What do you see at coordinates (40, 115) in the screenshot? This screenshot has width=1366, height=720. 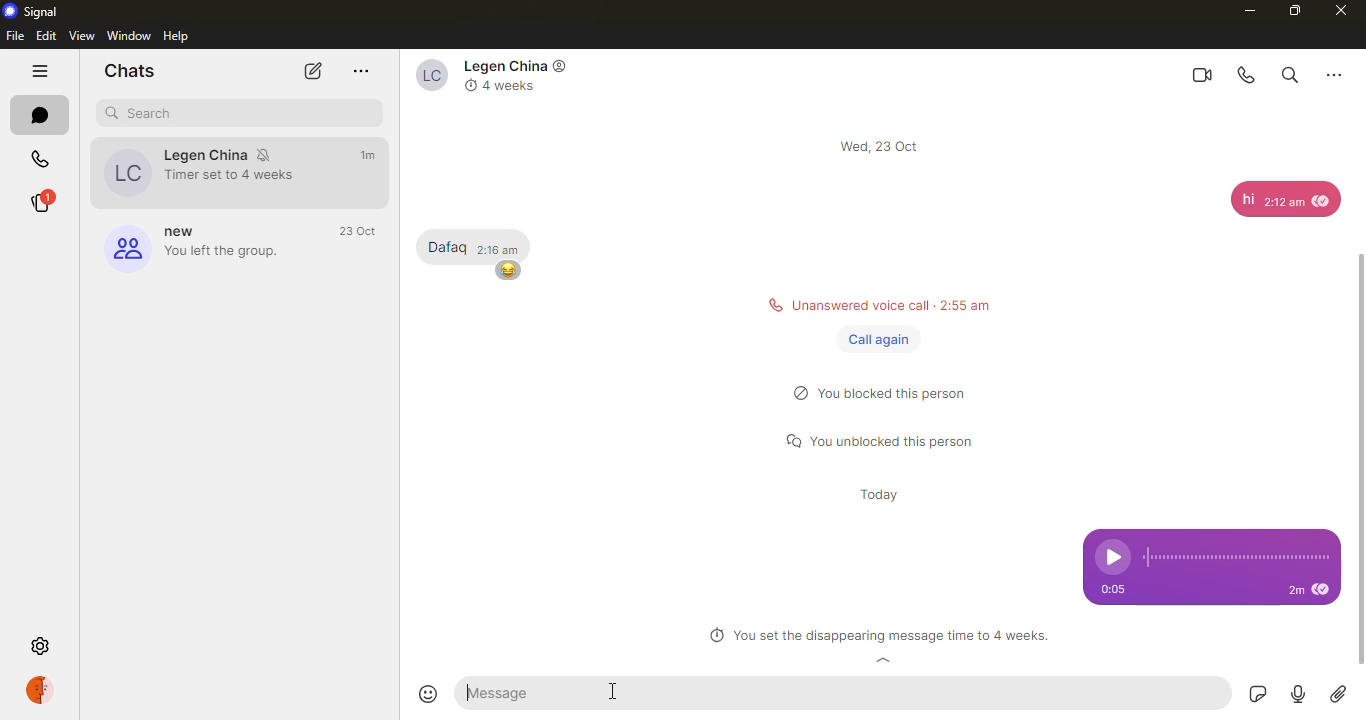 I see `chats` at bounding box center [40, 115].